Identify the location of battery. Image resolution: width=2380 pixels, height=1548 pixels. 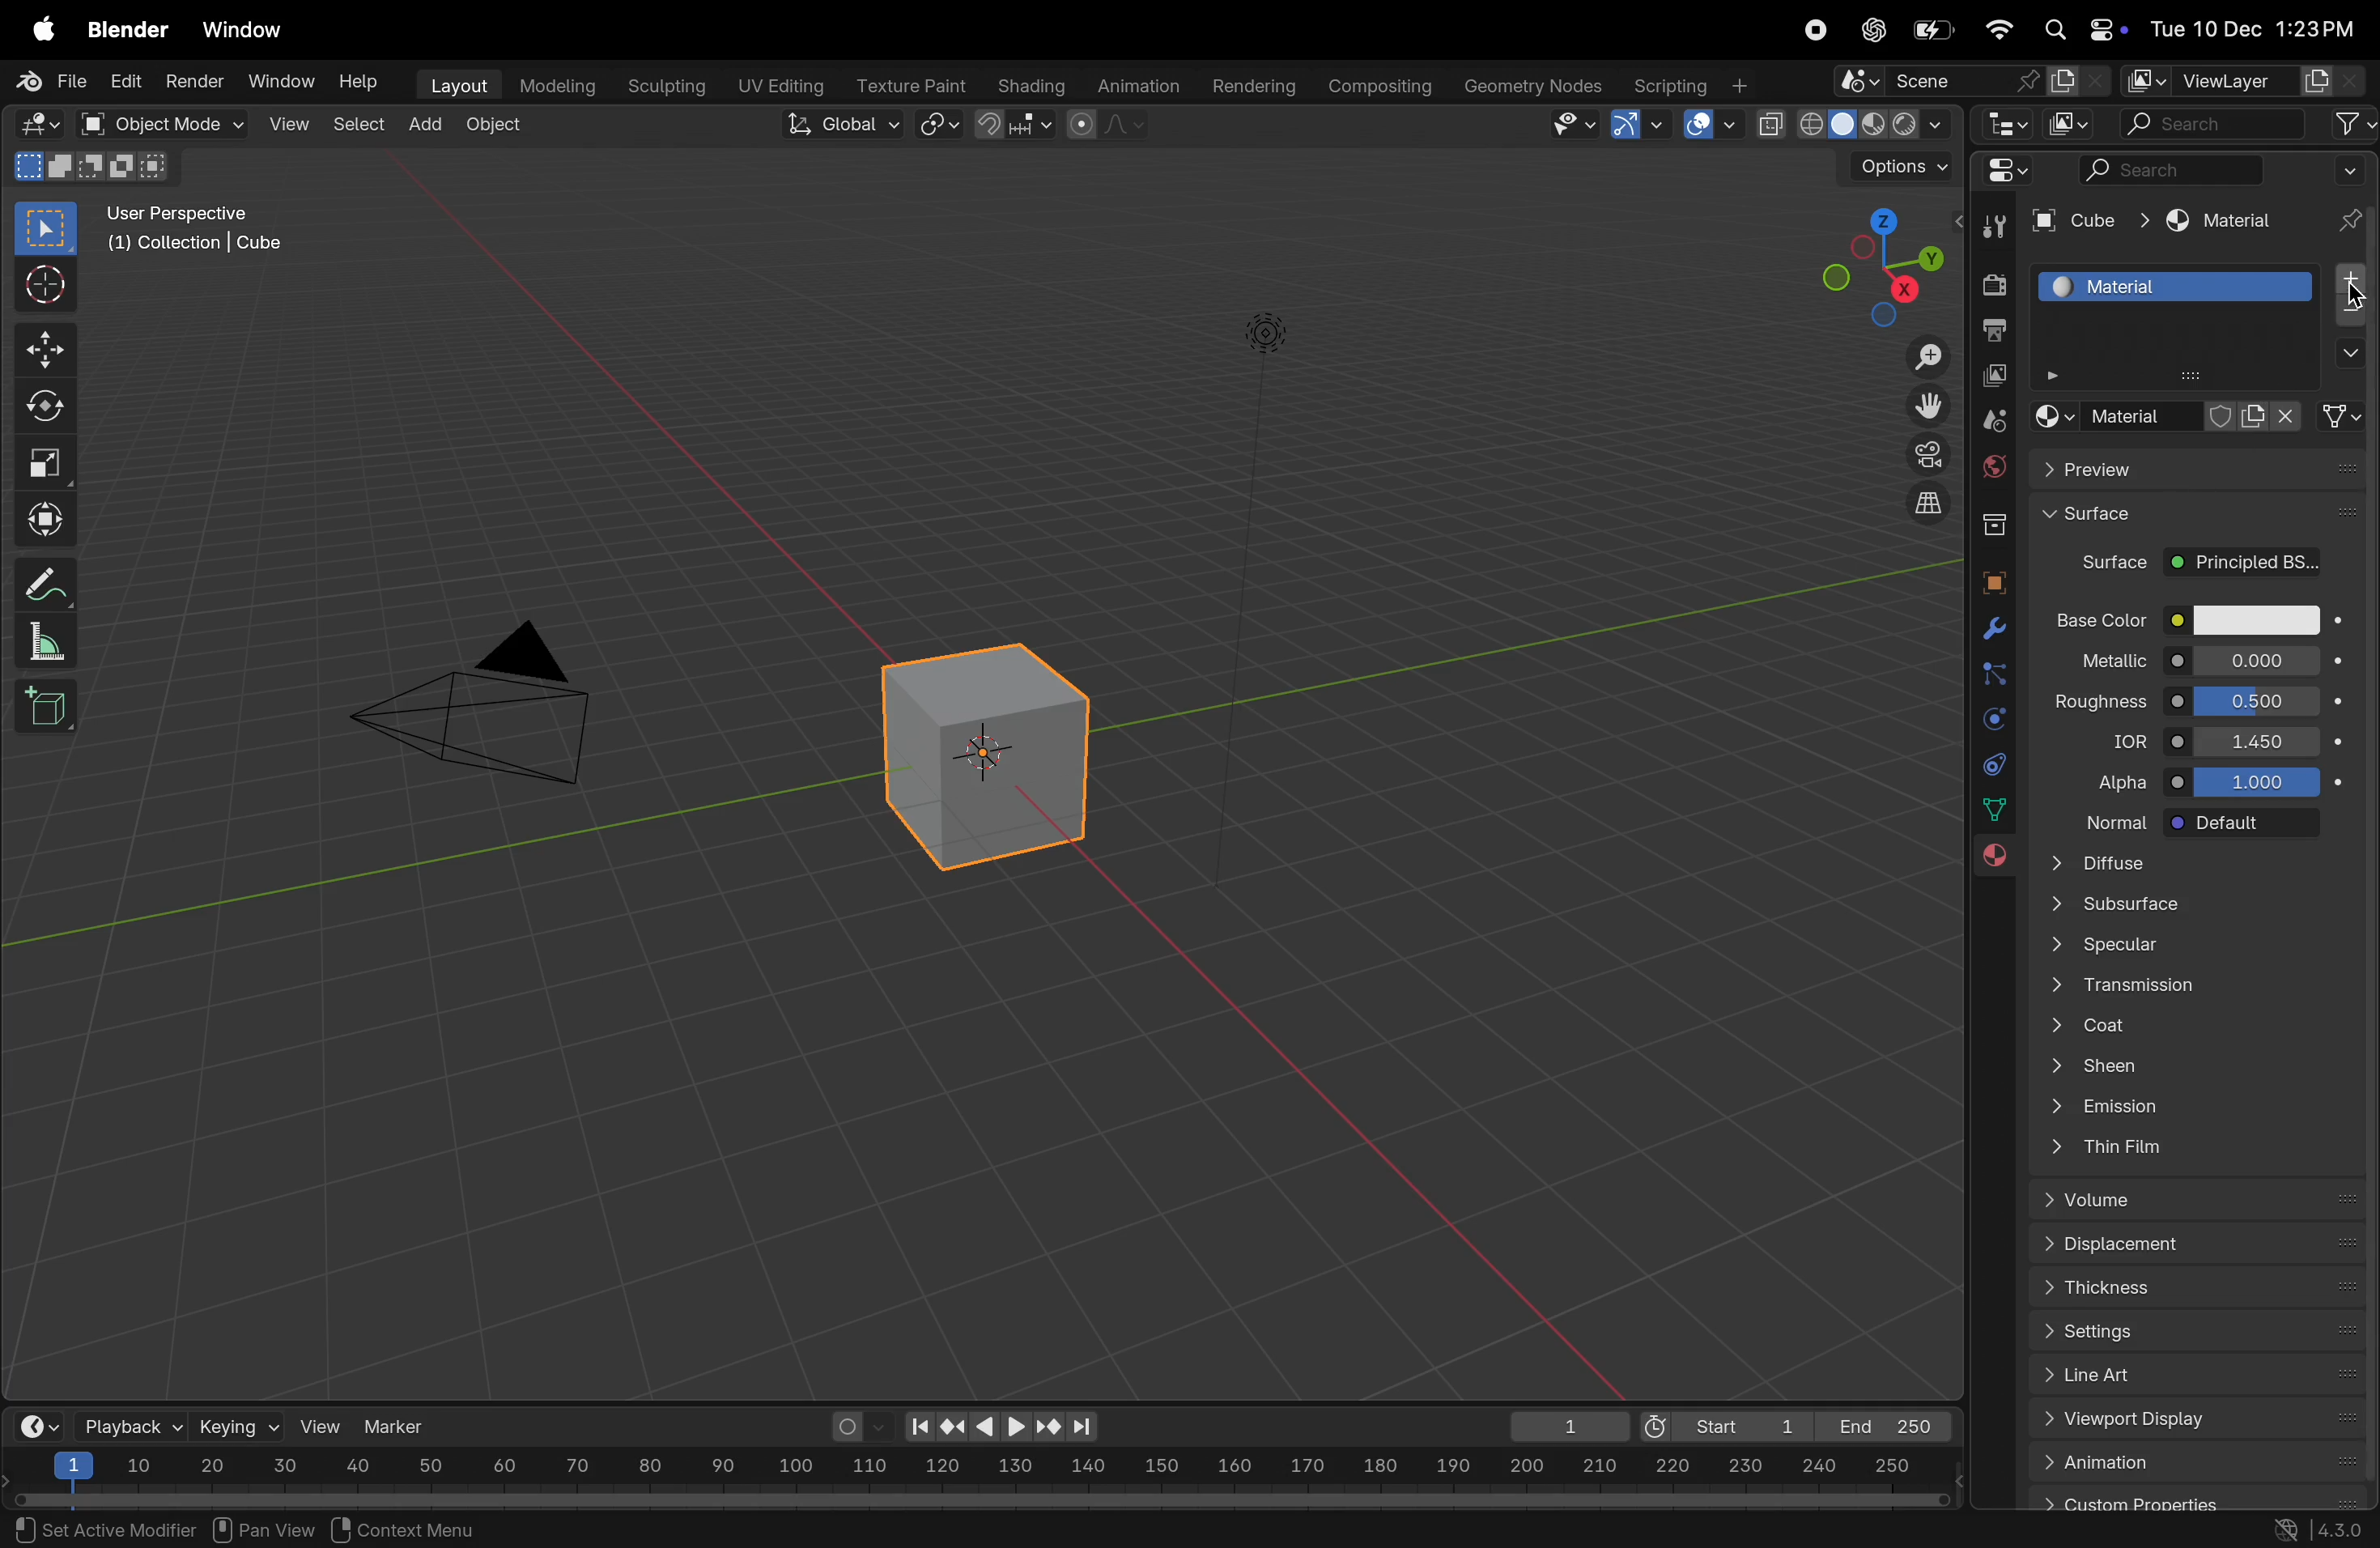
(1937, 29).